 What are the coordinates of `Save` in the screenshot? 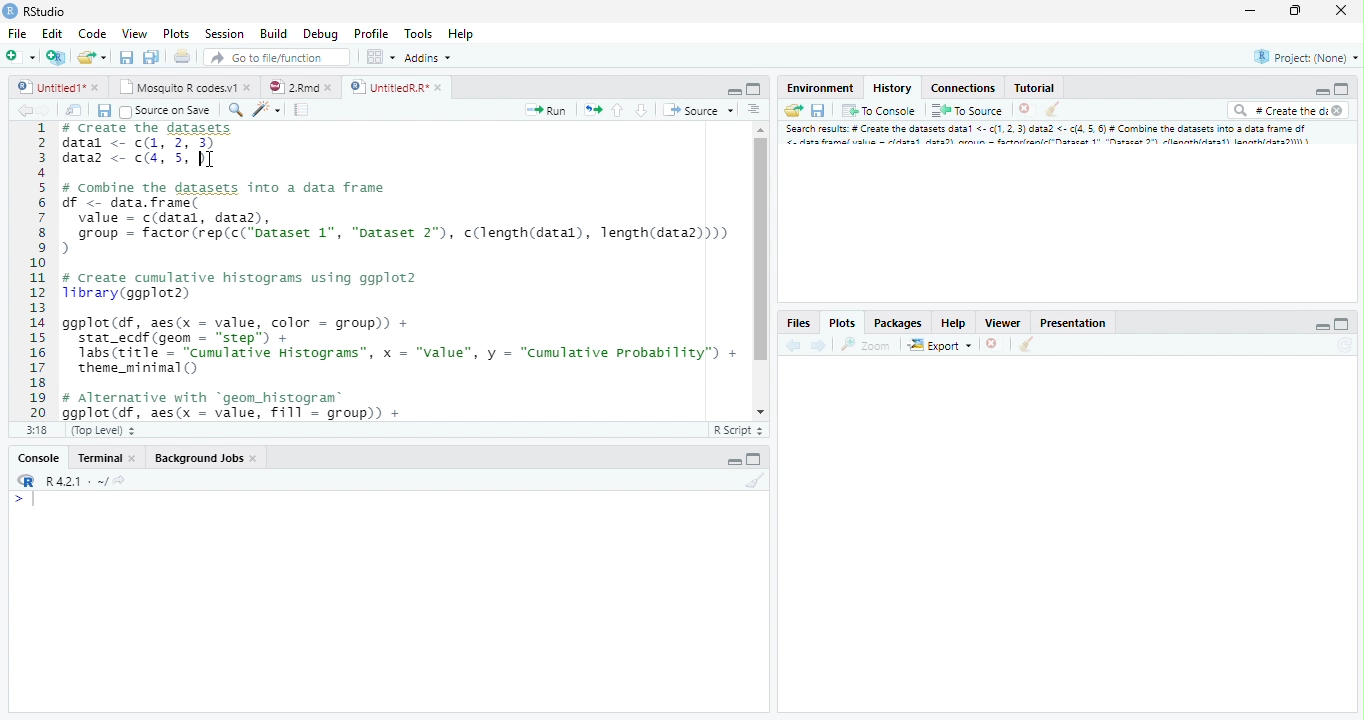 It's located at (126, 57).